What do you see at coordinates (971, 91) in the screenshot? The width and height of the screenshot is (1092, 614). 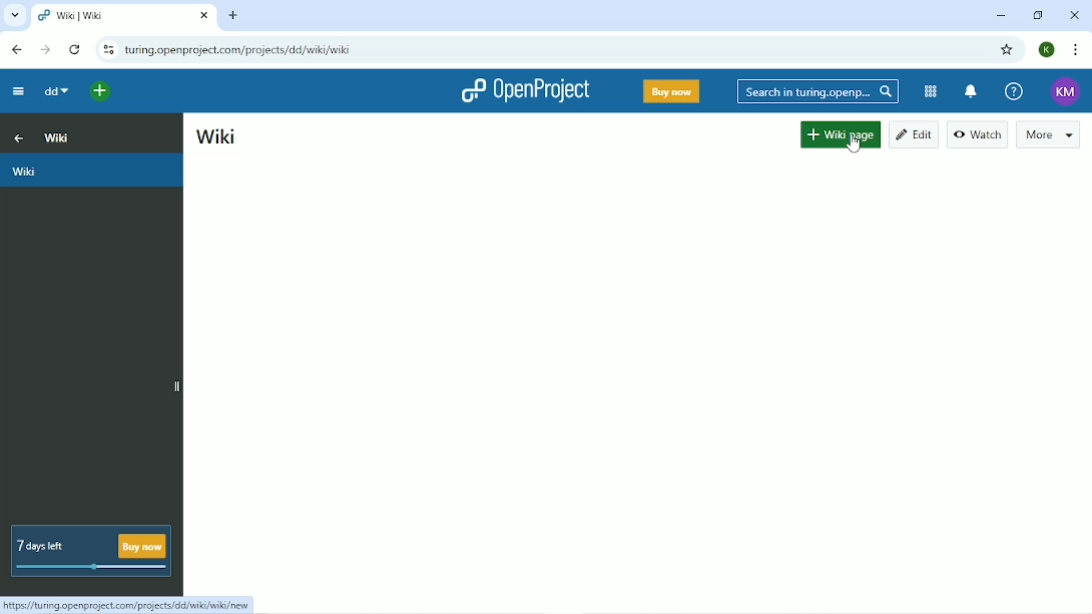 I see `To notification center` at bounding box center [971, 91].